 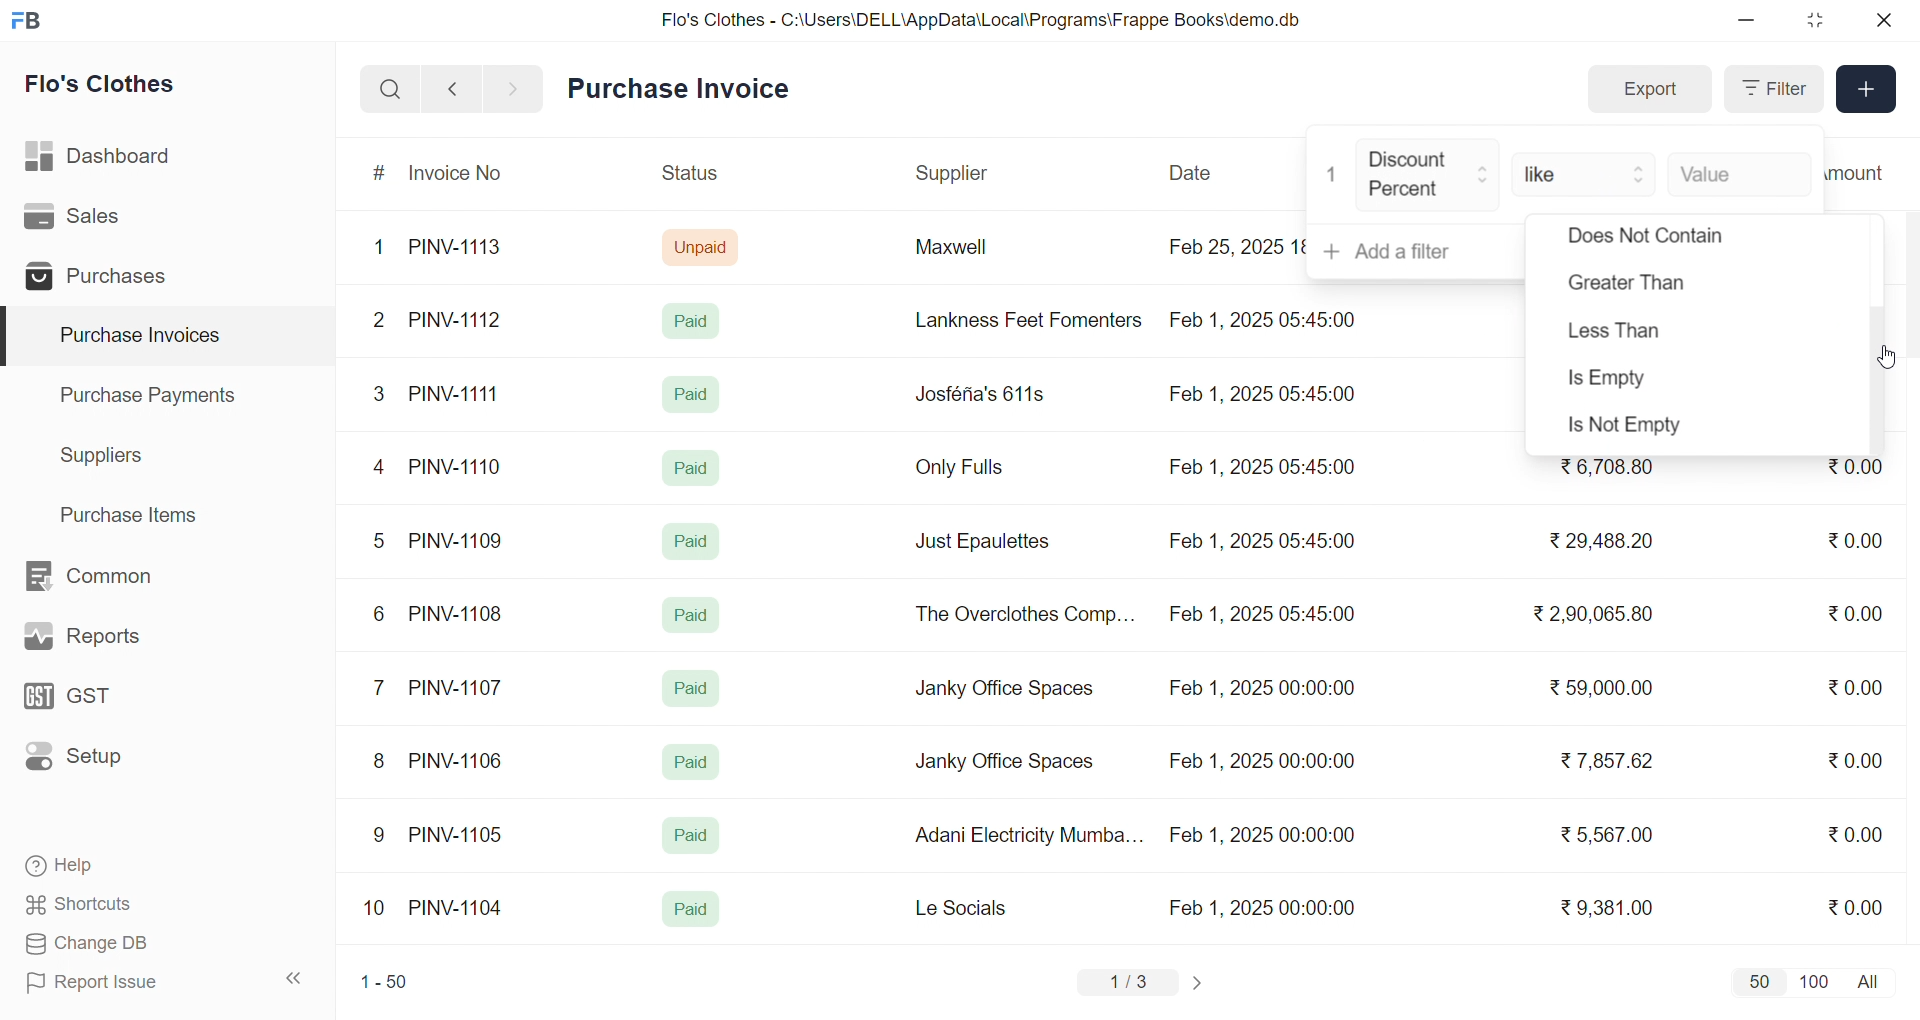 I want to click on Feb 25, 2025 18:16:25, so click(x=1234, y=246).